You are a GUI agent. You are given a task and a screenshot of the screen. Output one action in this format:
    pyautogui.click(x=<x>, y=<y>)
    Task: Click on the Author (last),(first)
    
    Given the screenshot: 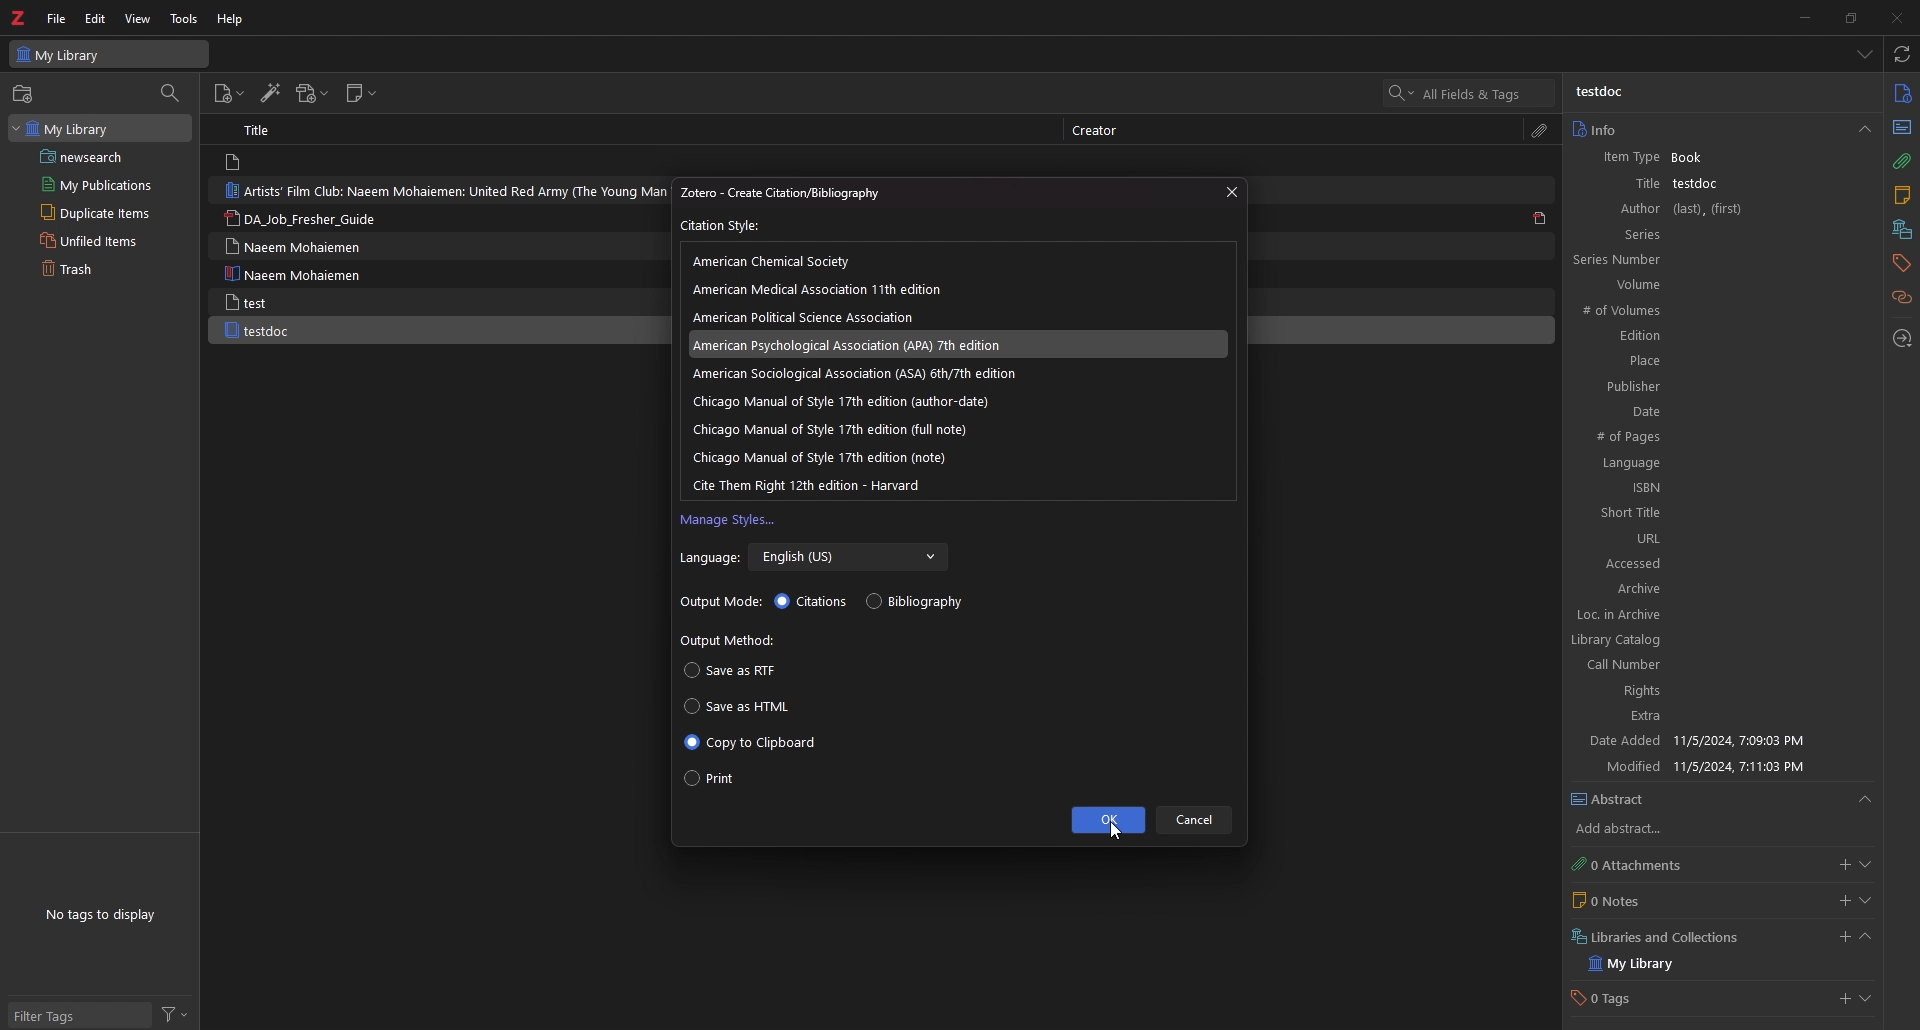 What is the action you would take?
    pyautogui.click(x=1718, y=209)
    